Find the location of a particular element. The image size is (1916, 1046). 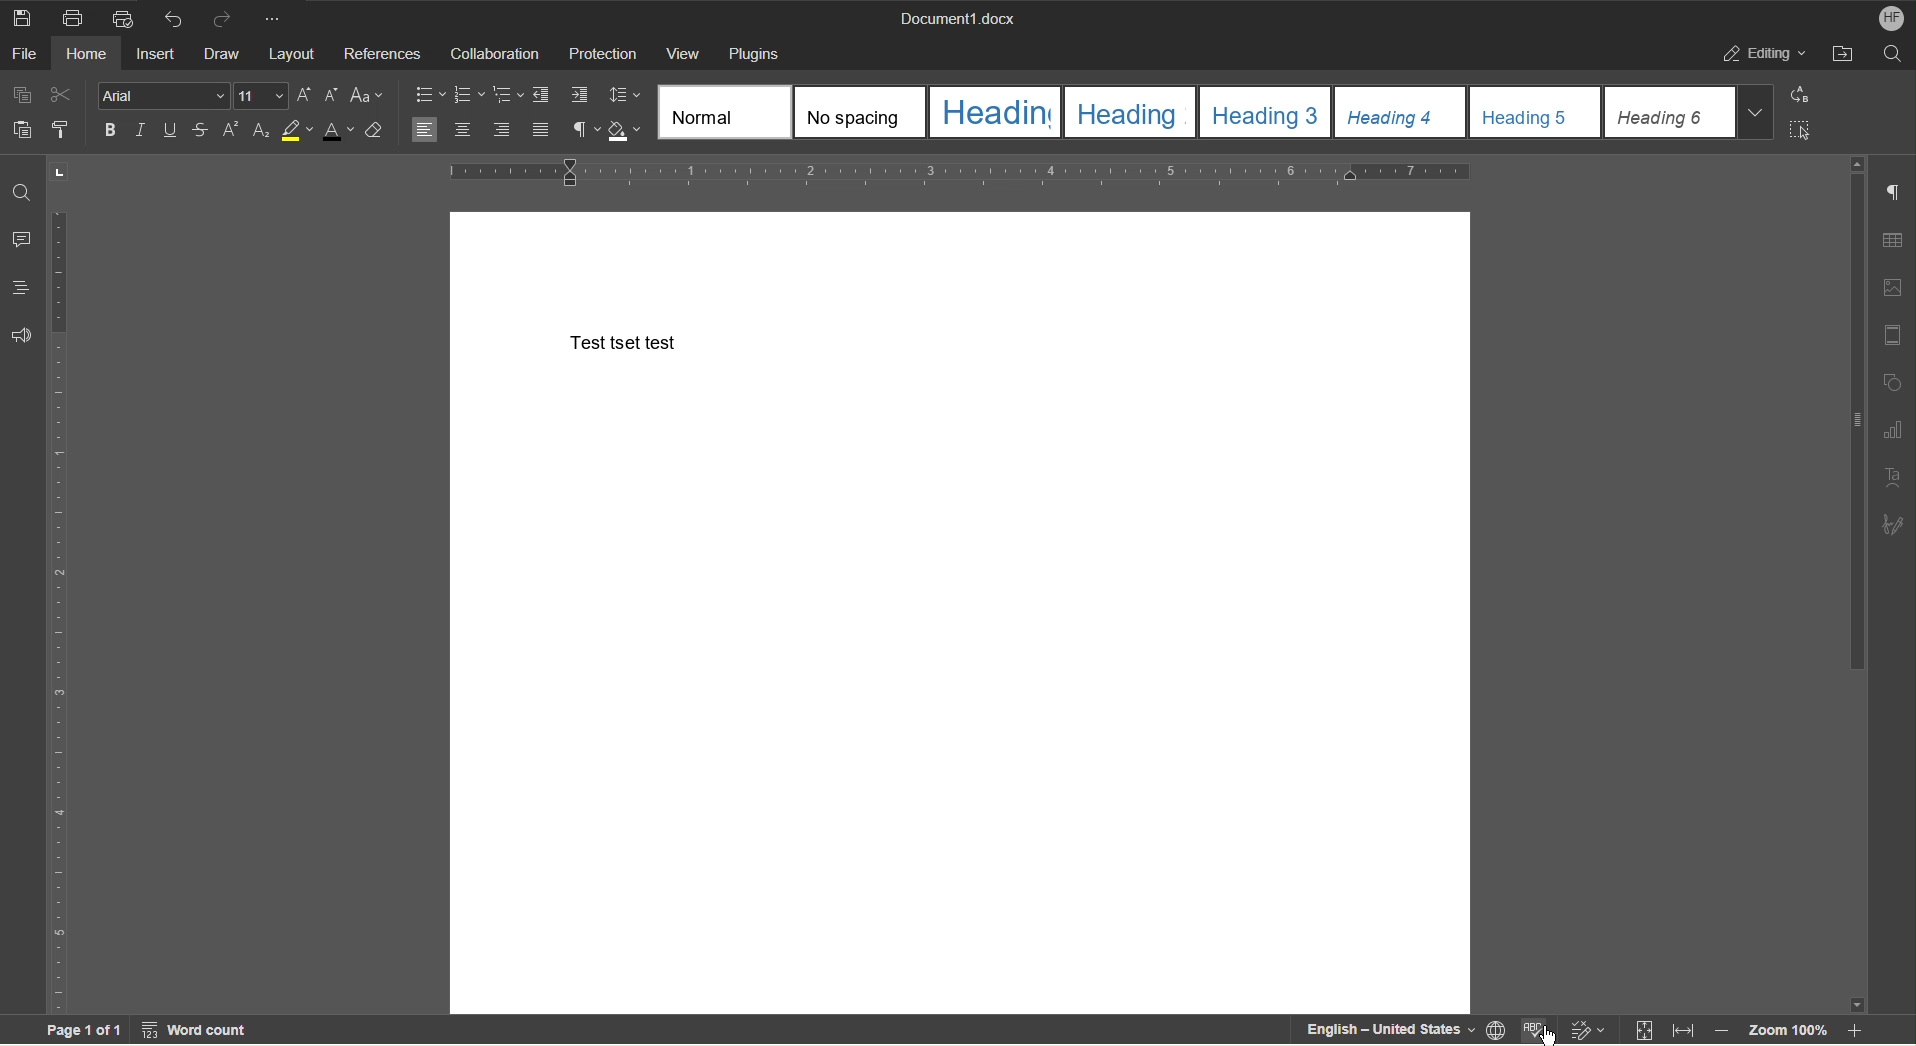

Graph is located at coordinates (1892, 431).